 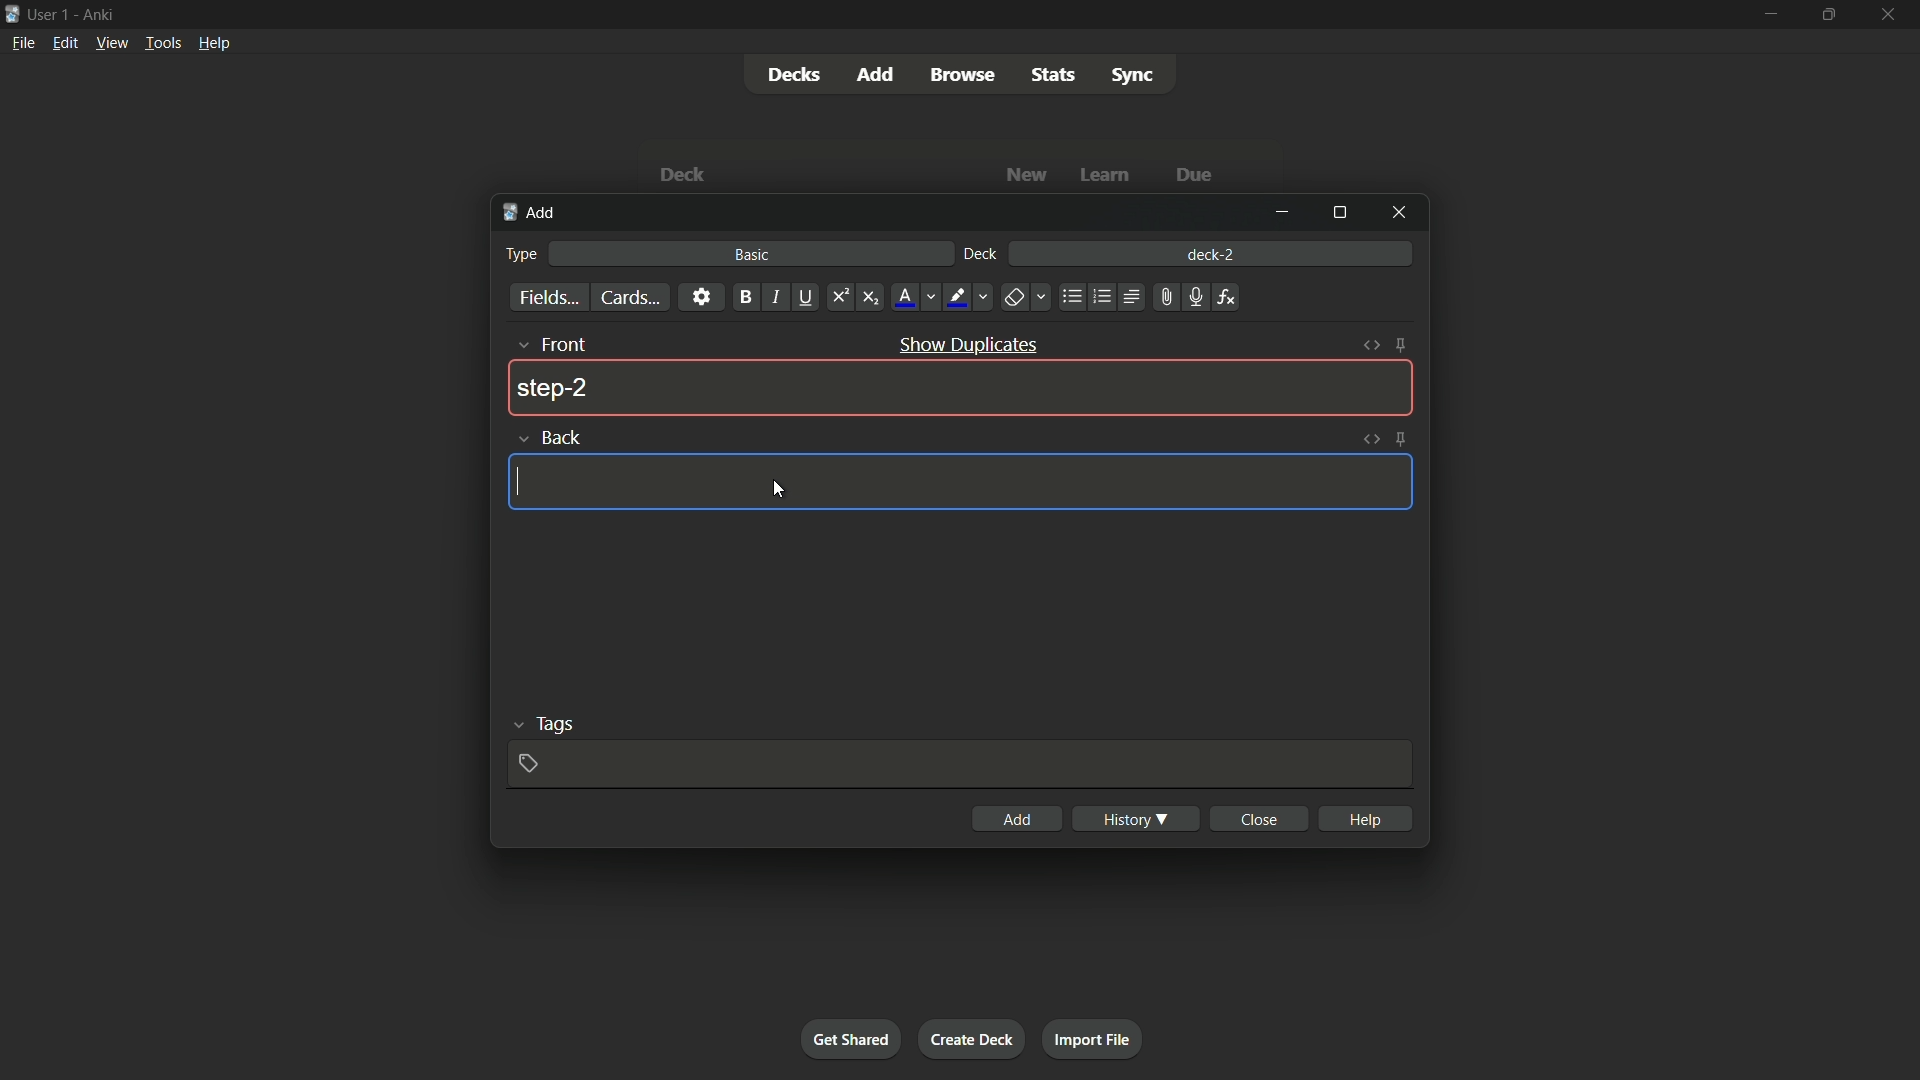 What do you see at coordinates (687, 174) in the screenshot?
I see `deck` at bounding box center [687, 174].